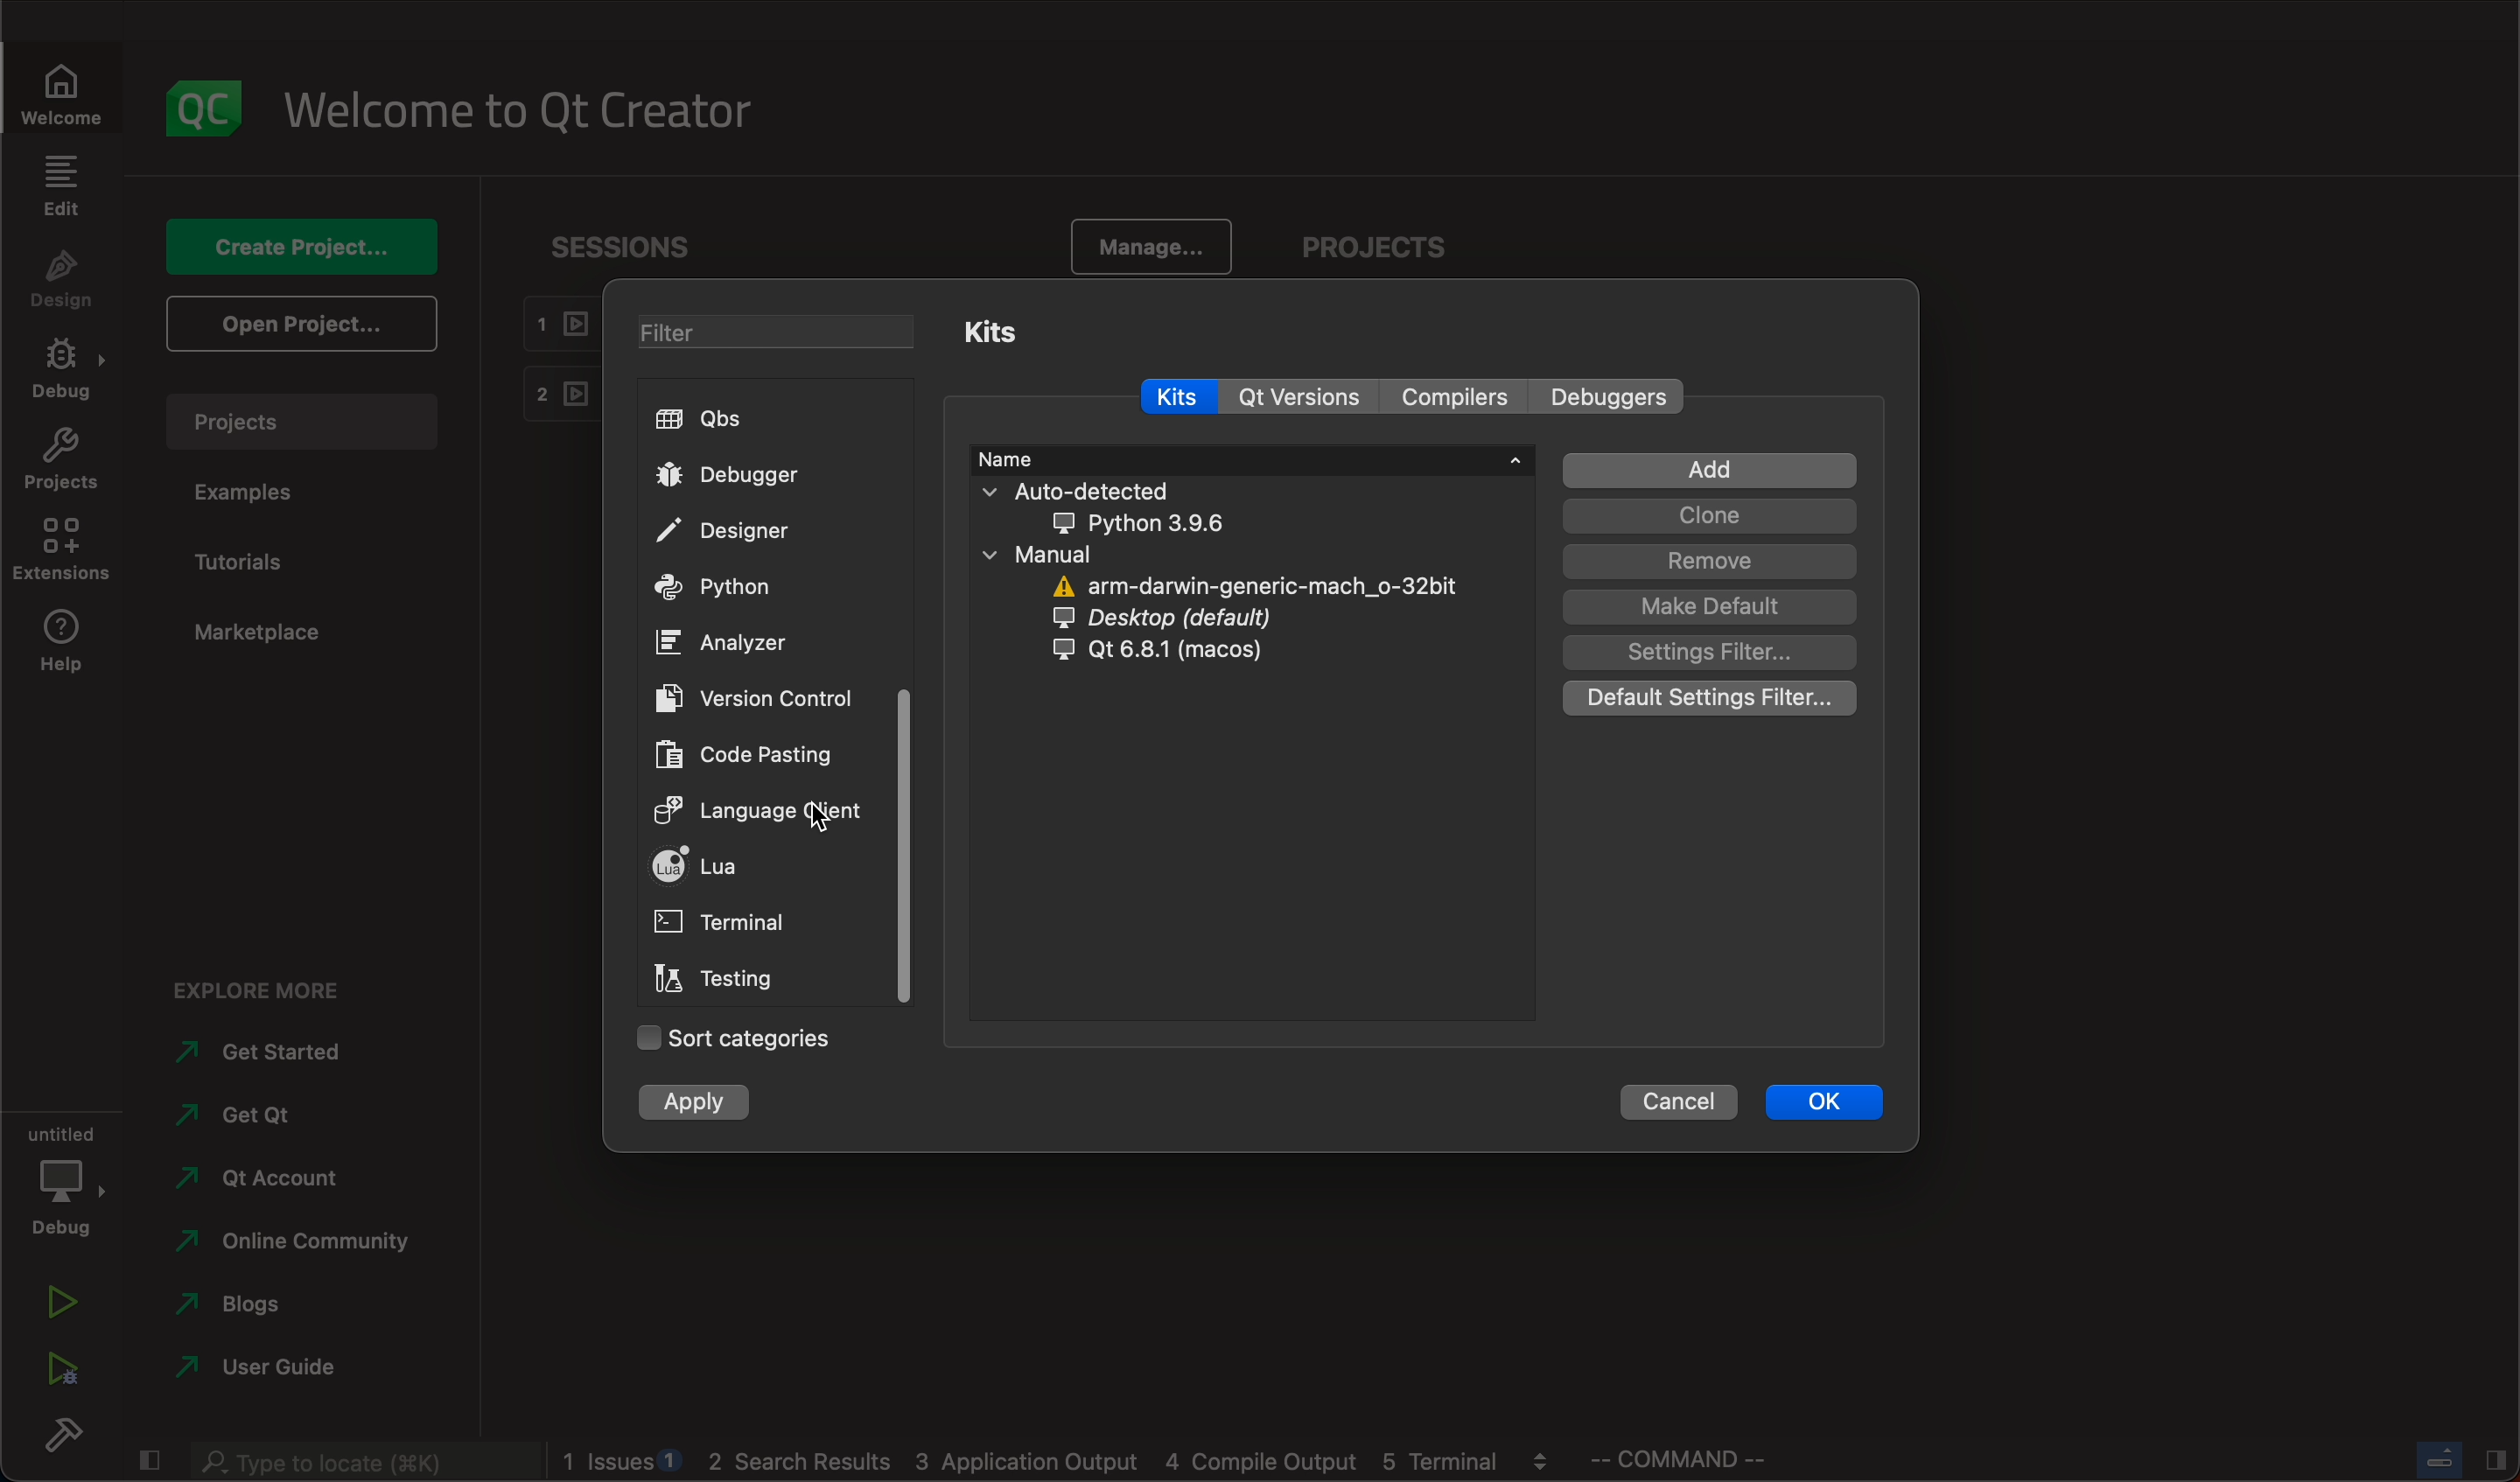 The width and height of the screenshot is (2520, 1482). I want to click on build, so click(71, 1440).